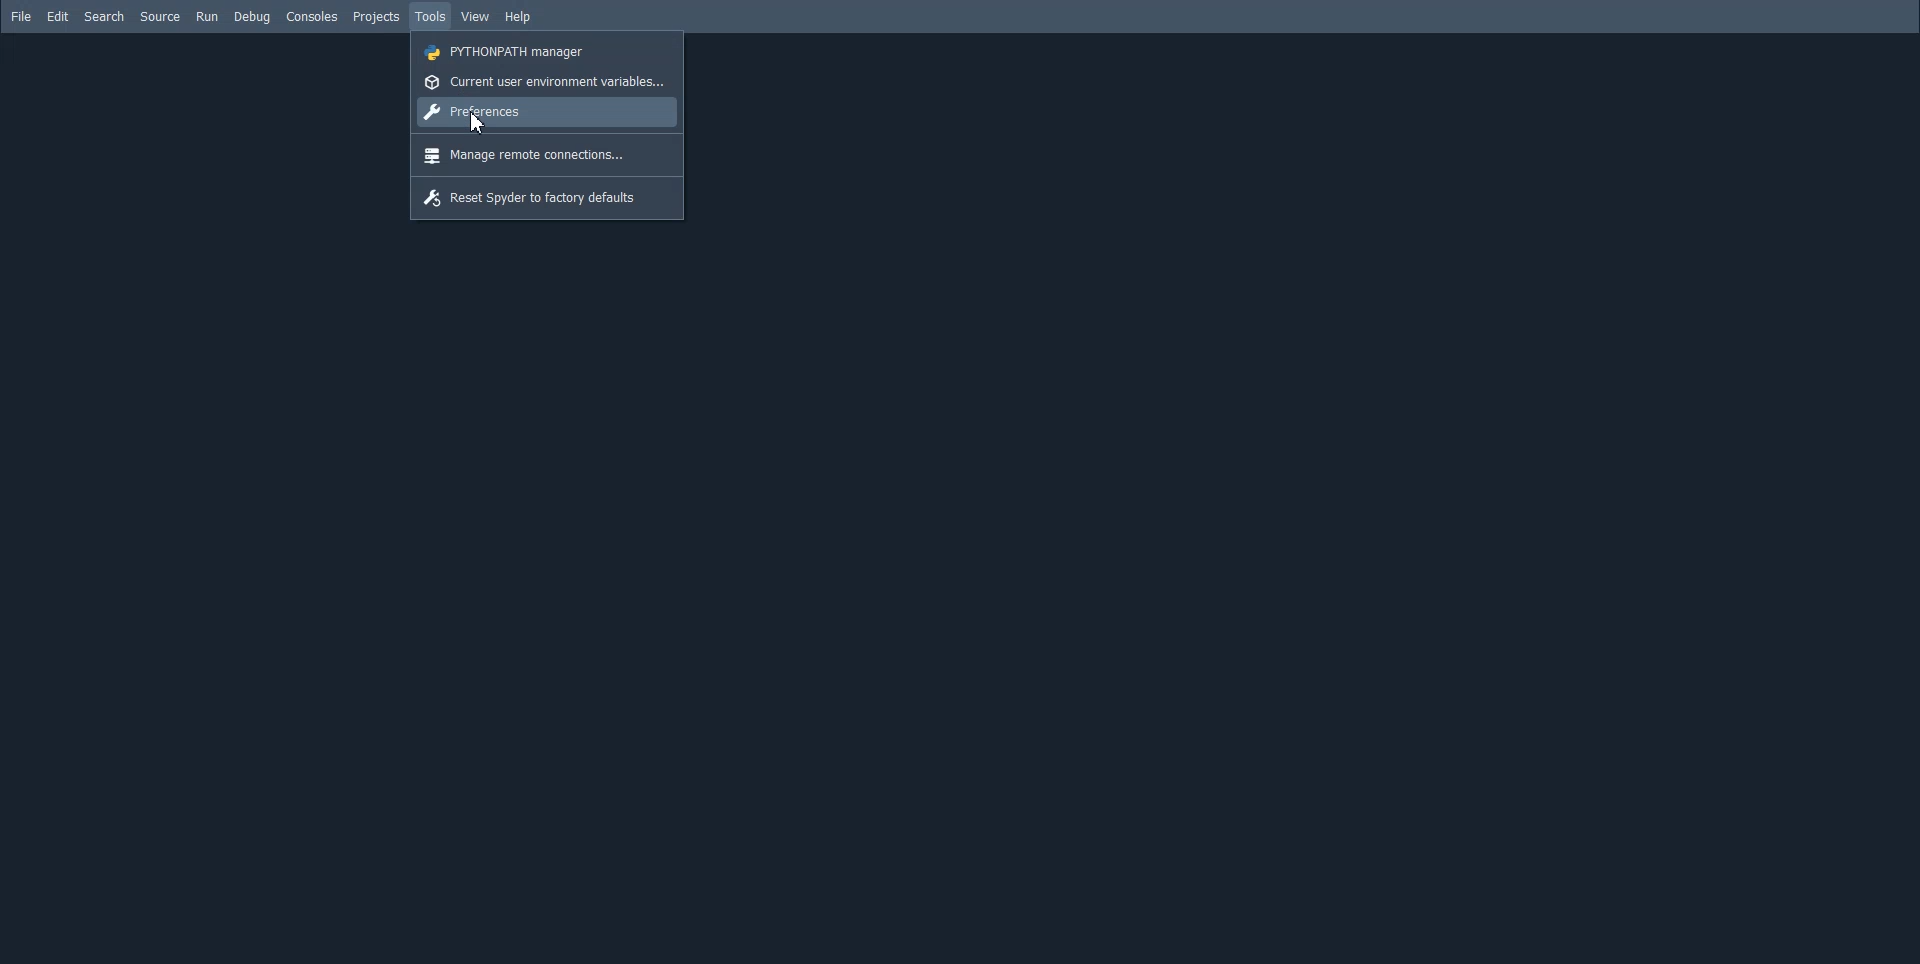  What do you see at coordinates (548, 197) in the screenshot?
I see `Reset Spyder to factory defaults` at bounding box center [548, 197].